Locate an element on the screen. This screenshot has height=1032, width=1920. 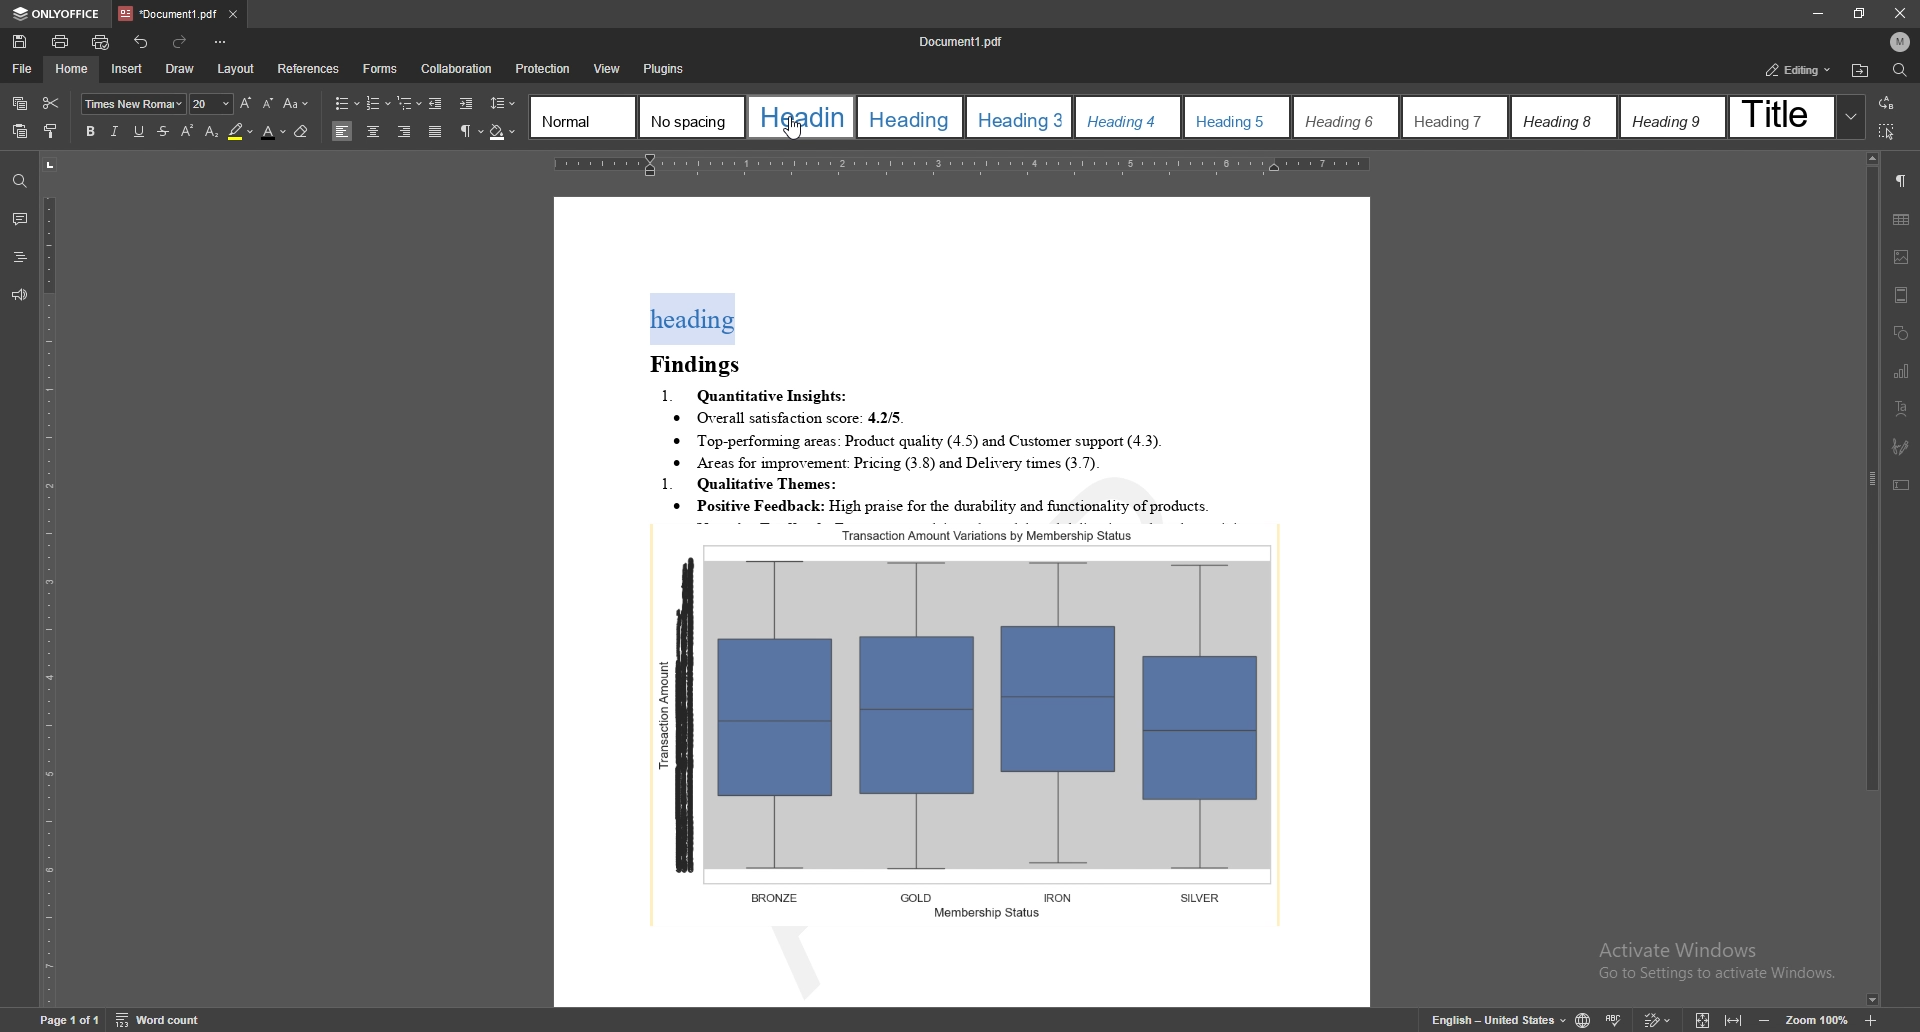
feedback is located at coordinates (19, 296).